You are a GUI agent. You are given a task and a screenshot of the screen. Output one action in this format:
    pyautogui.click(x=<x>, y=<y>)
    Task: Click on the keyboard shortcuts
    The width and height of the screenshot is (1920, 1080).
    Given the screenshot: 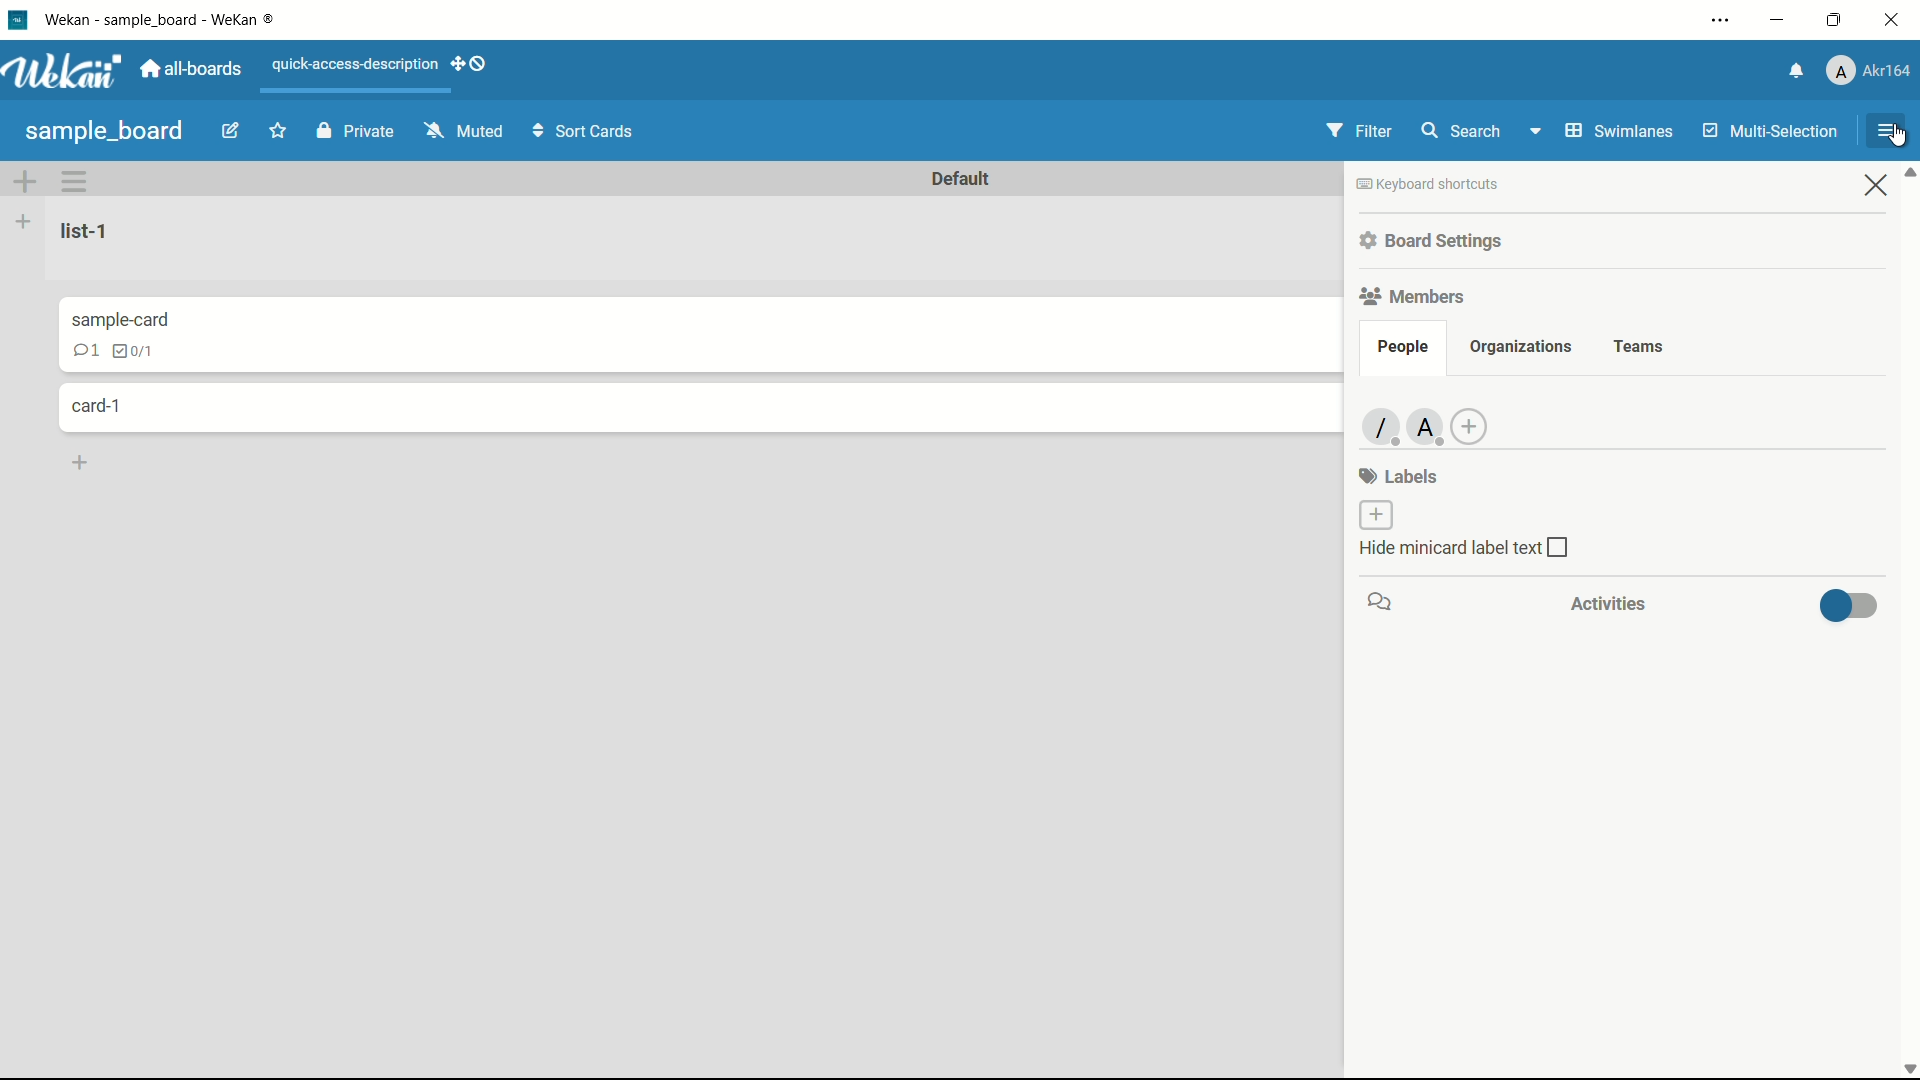 What is the action you would take?
    pyautogui.click(x=1423, y=183)
    